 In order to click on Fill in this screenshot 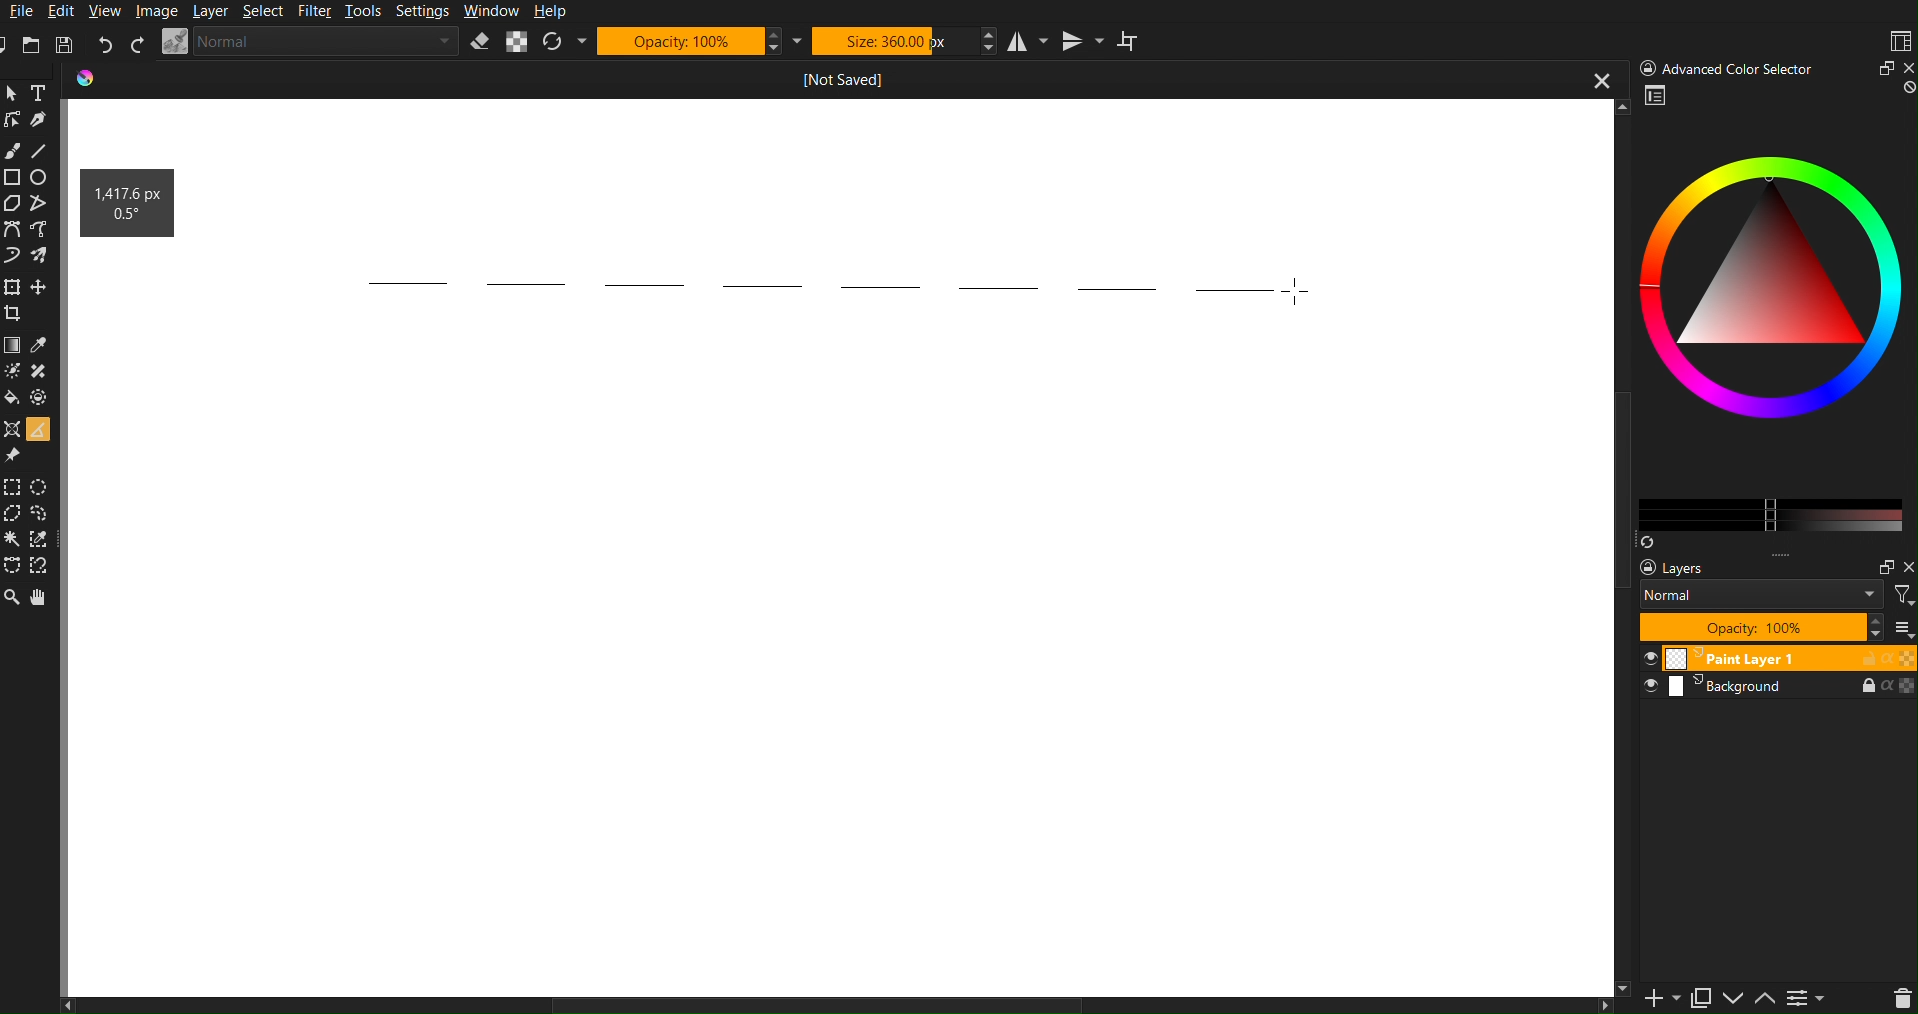, I will do `click(14, 397)`.